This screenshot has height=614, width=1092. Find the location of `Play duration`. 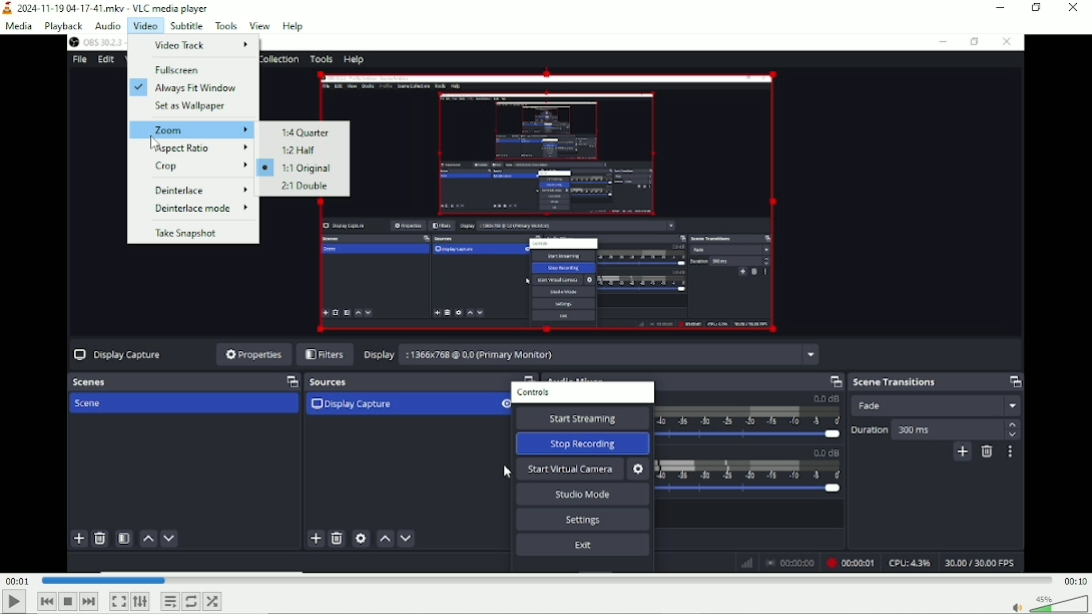

Play duration is located at coordinates (545, 580).